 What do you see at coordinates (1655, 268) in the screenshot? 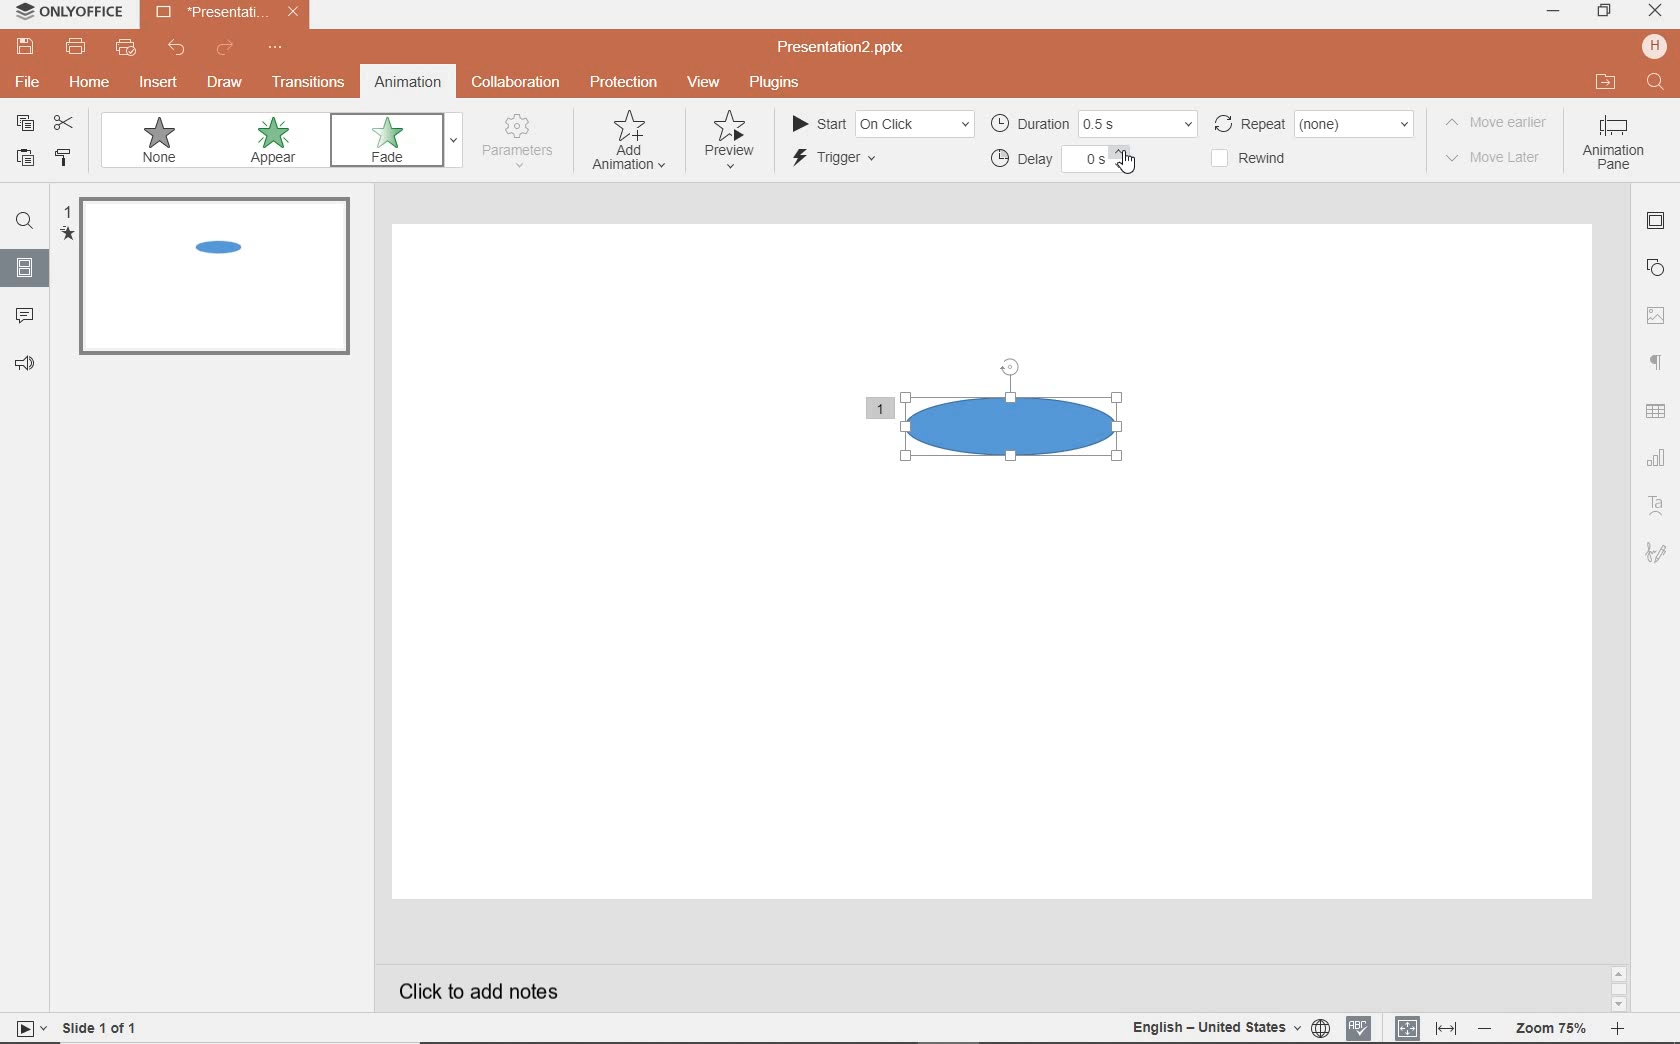
I see `shape settings` at bounding box center [1655, 268].